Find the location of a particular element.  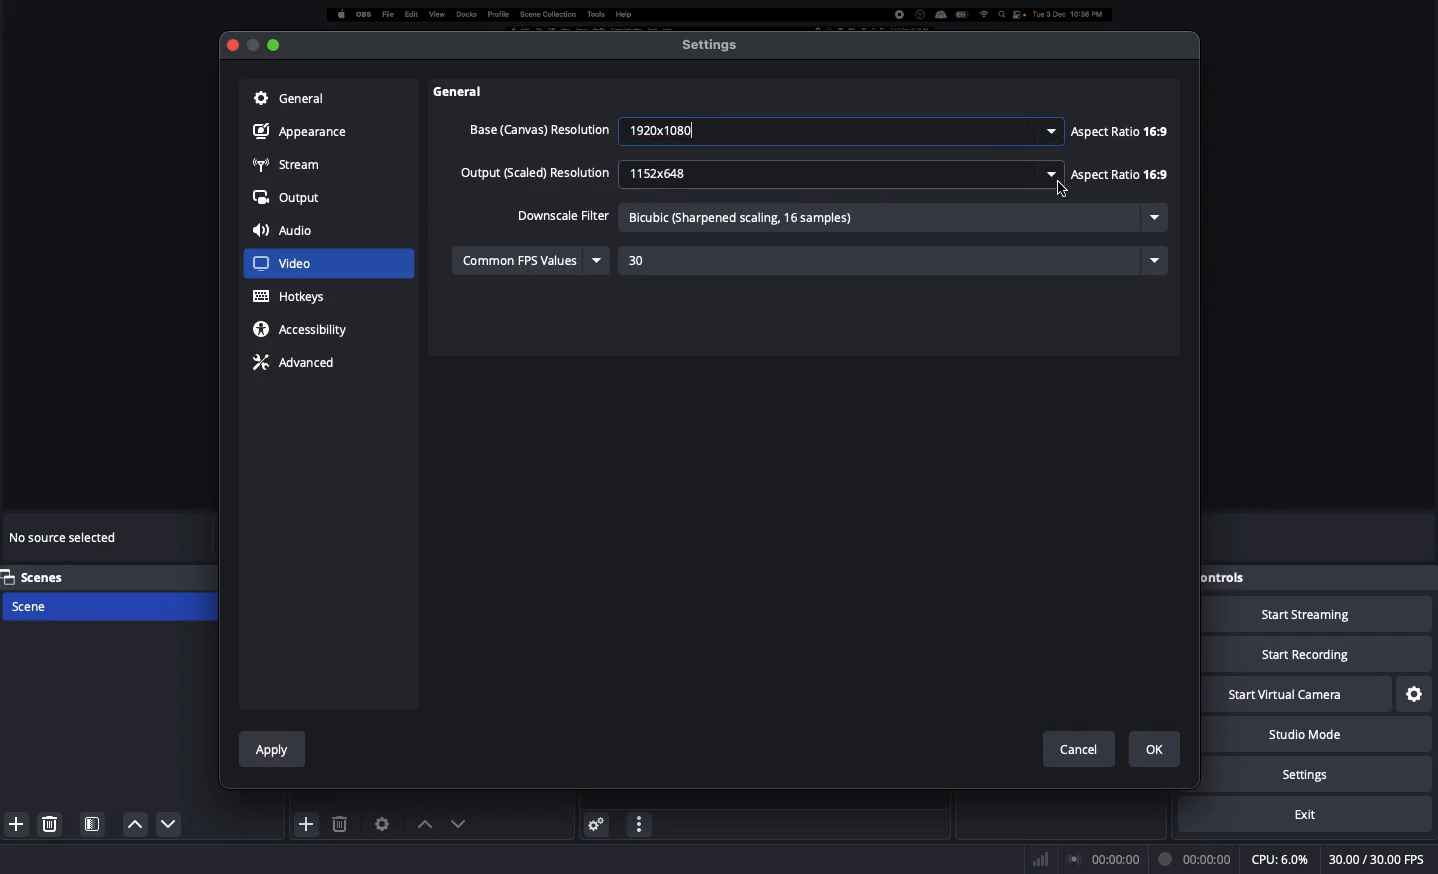

Scen is located at coordinates (107, 605).